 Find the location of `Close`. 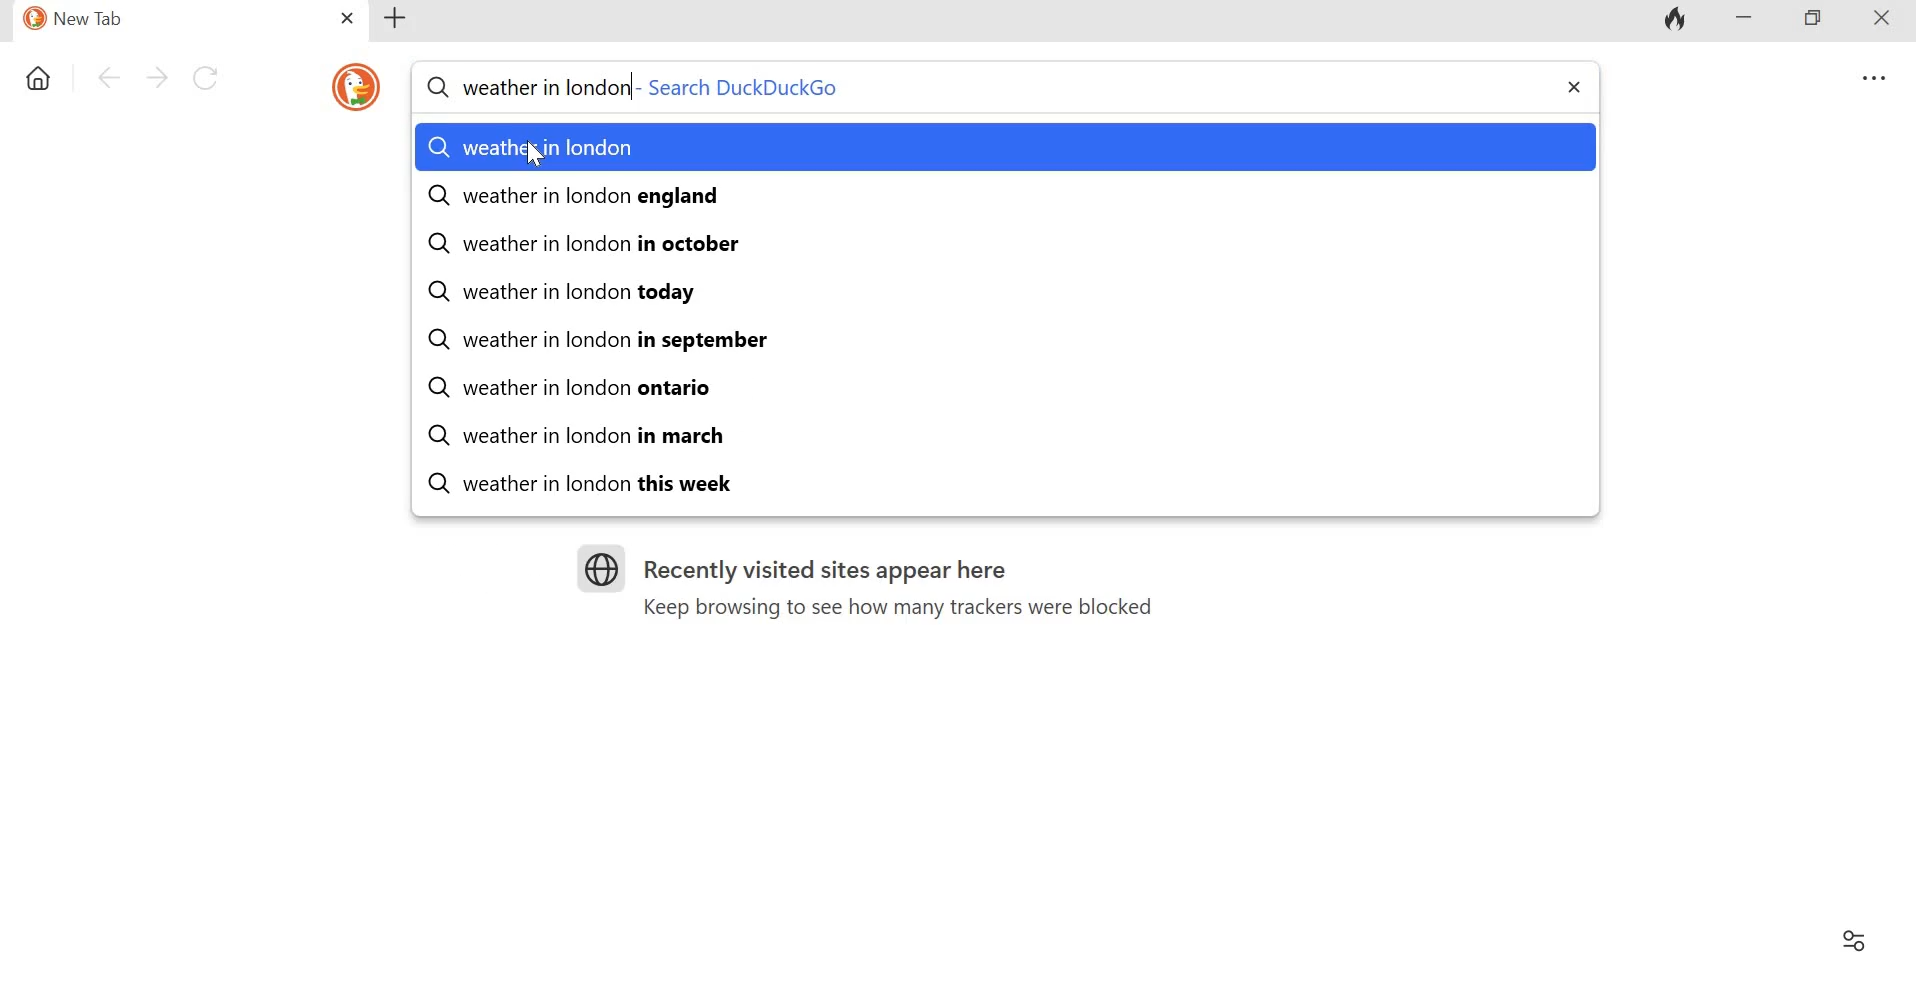

Close is located at coordinates (1885, 20).